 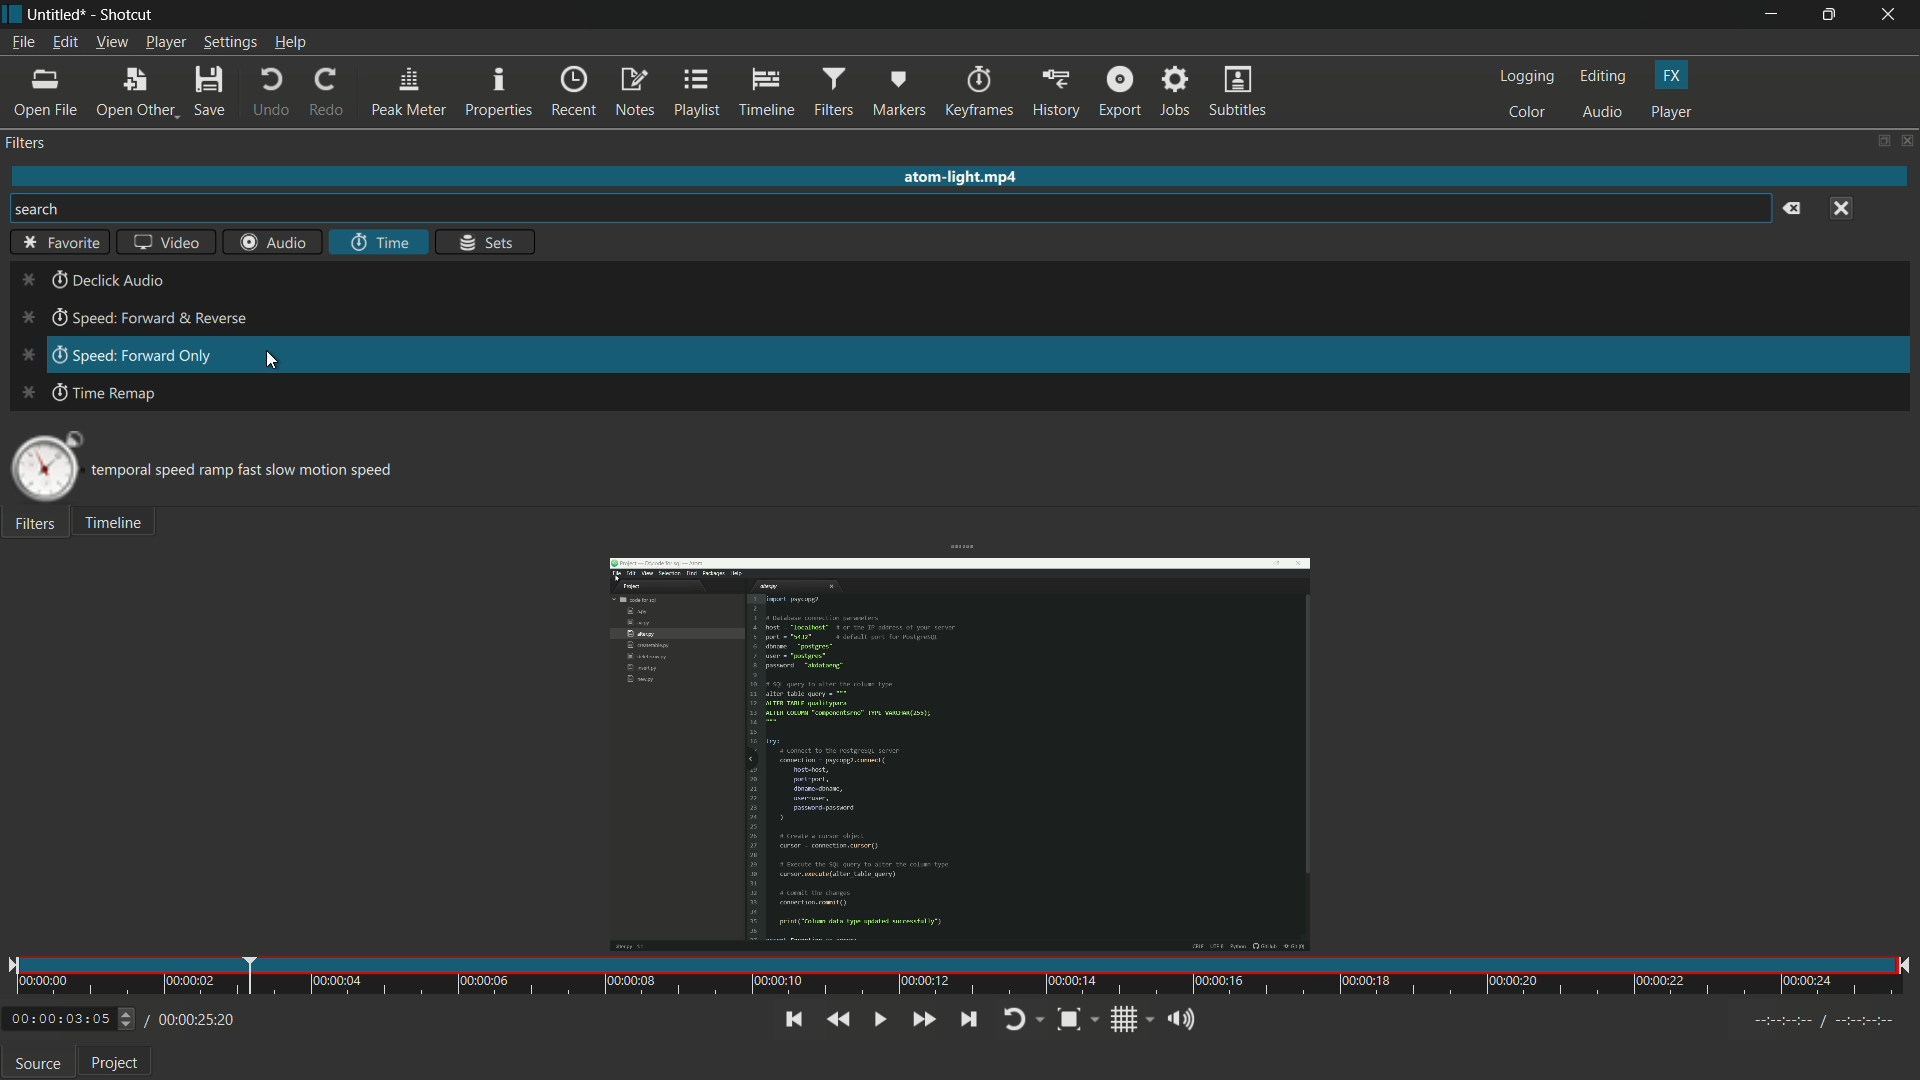 What do you see at coordinates (969, 1019) in the screenshot?
I see `skip to the next point` at bounding box center [969, 1019].